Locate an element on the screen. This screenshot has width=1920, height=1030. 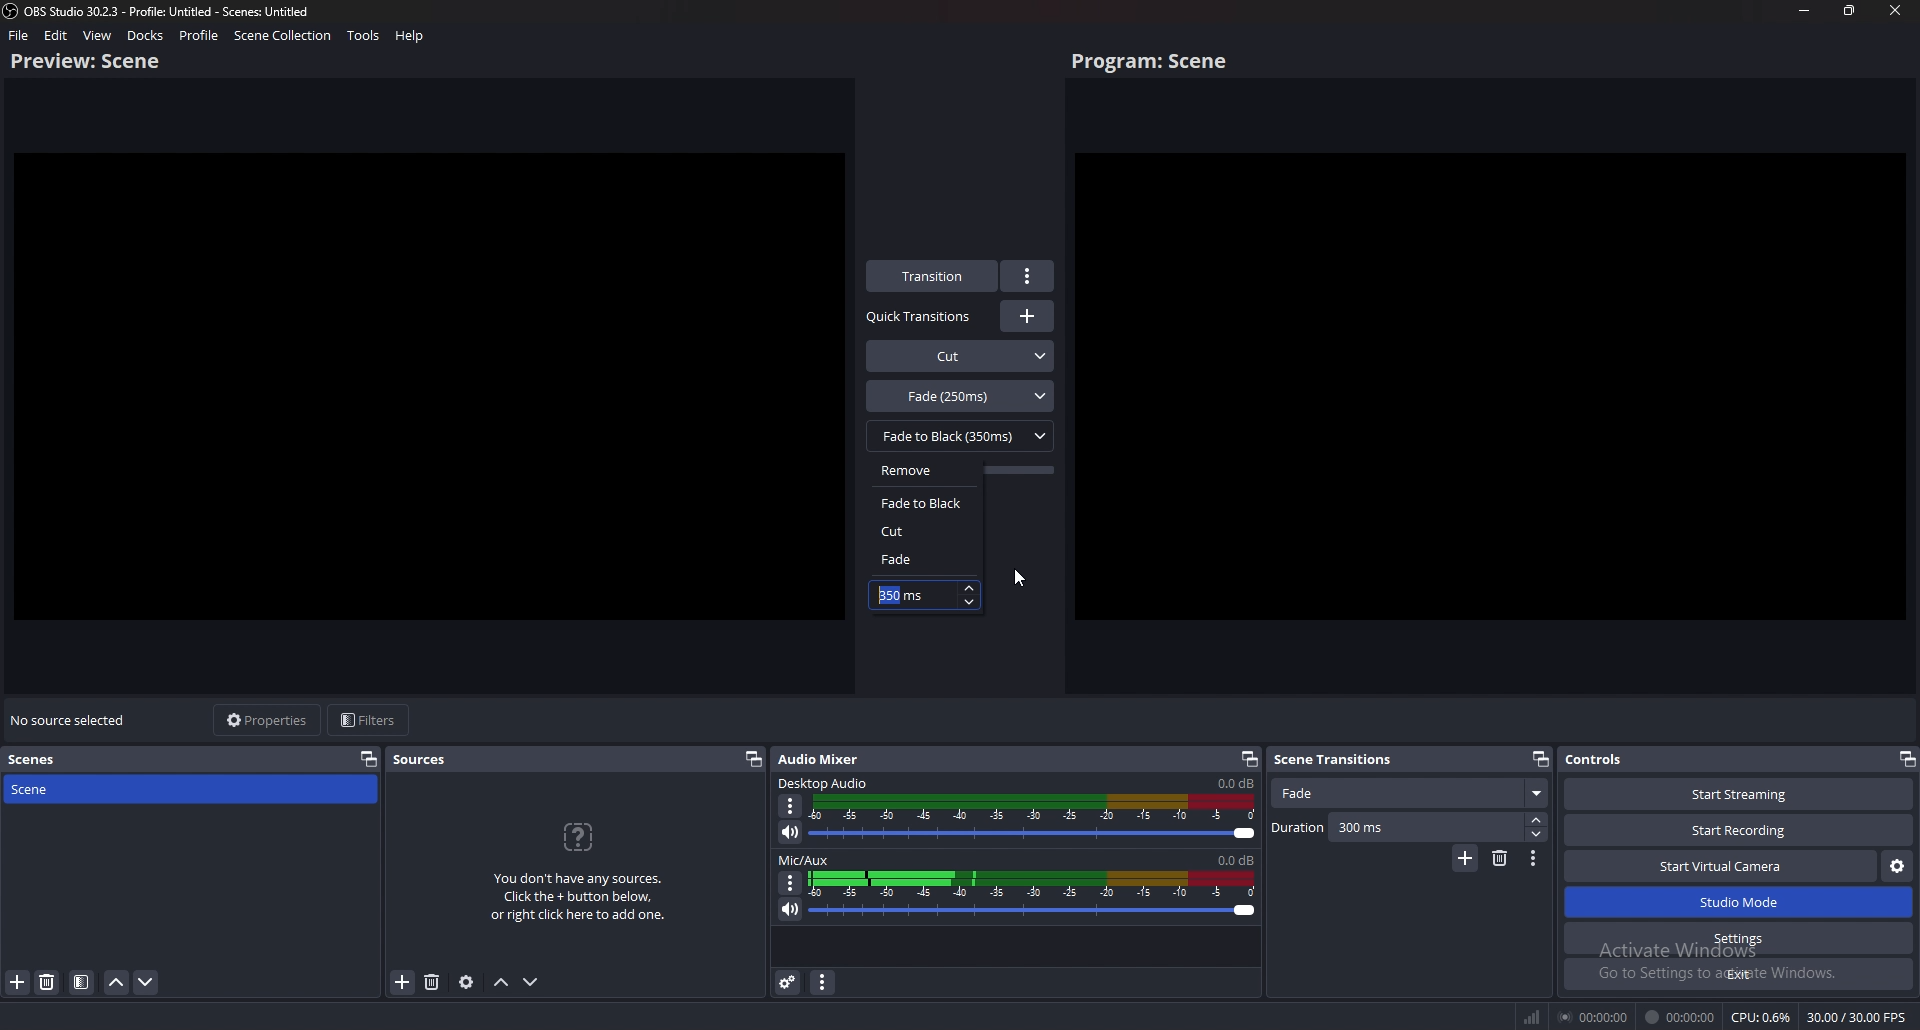
pop out is located at coordinates (1905, 758).